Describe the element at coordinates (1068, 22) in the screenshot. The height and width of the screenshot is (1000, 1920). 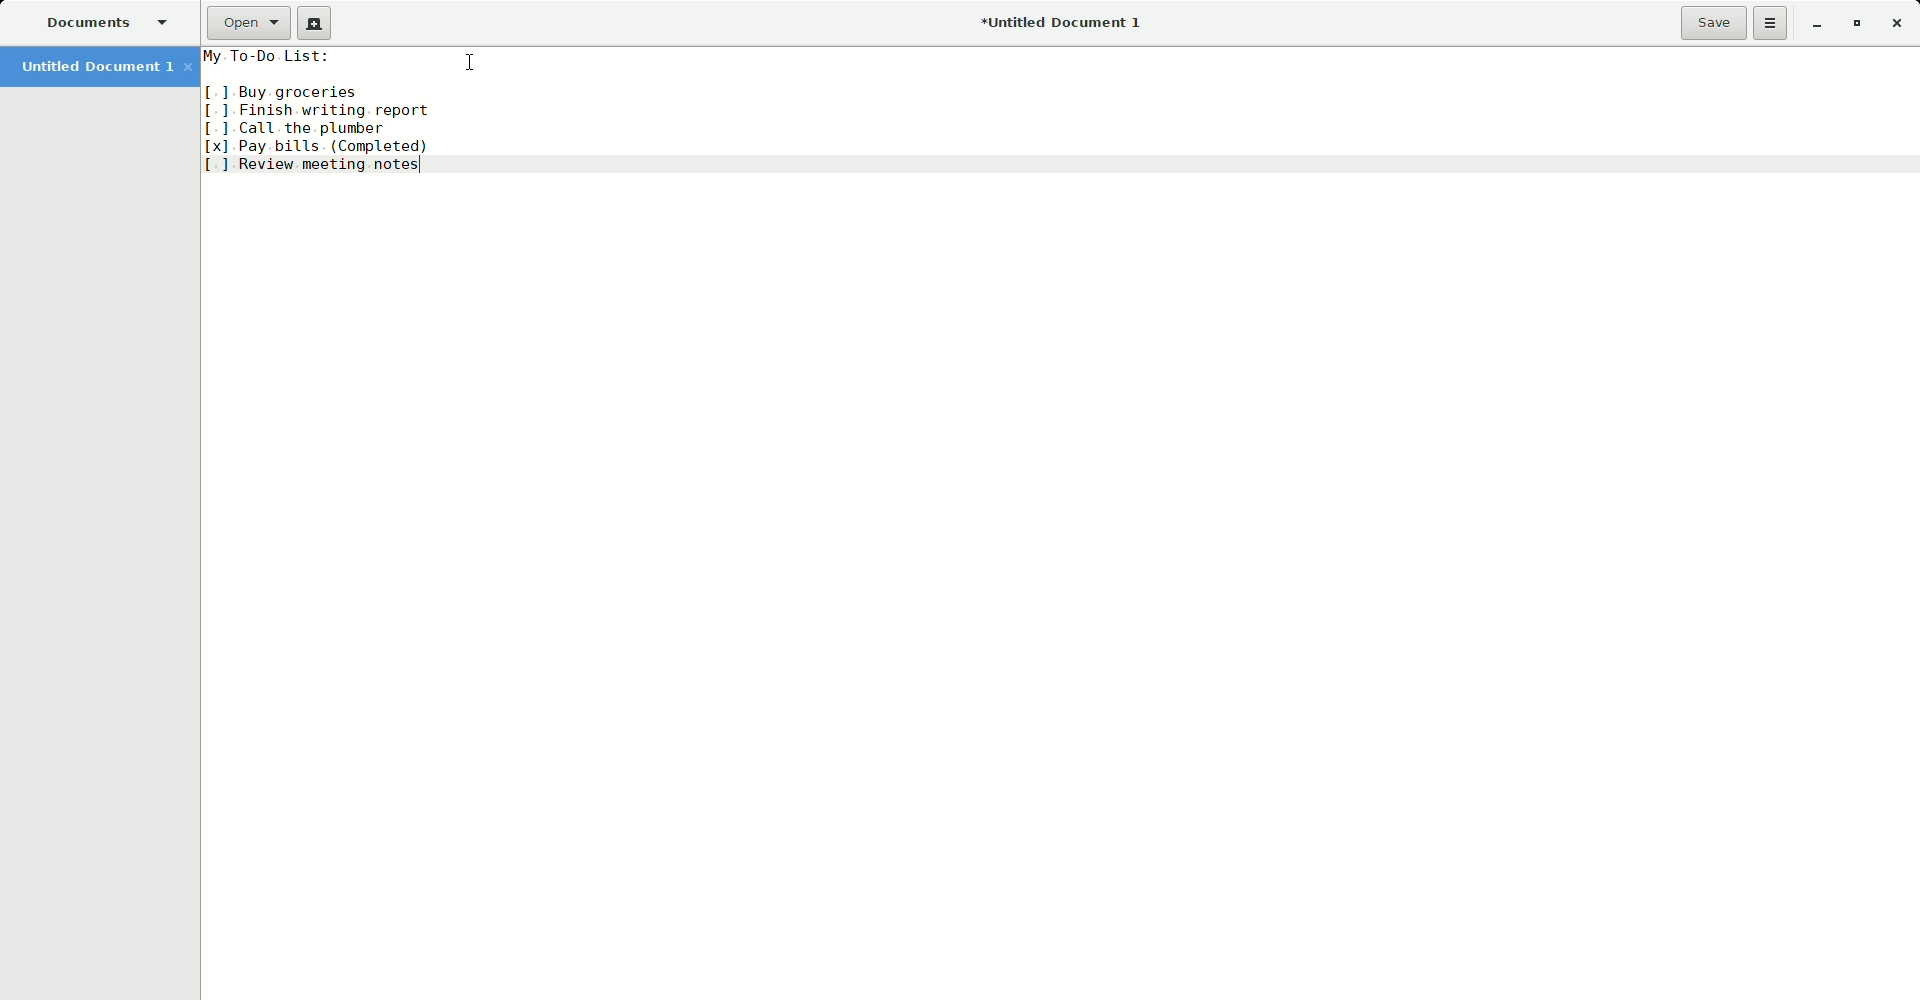
I see `Untitled Document 1` at that location.